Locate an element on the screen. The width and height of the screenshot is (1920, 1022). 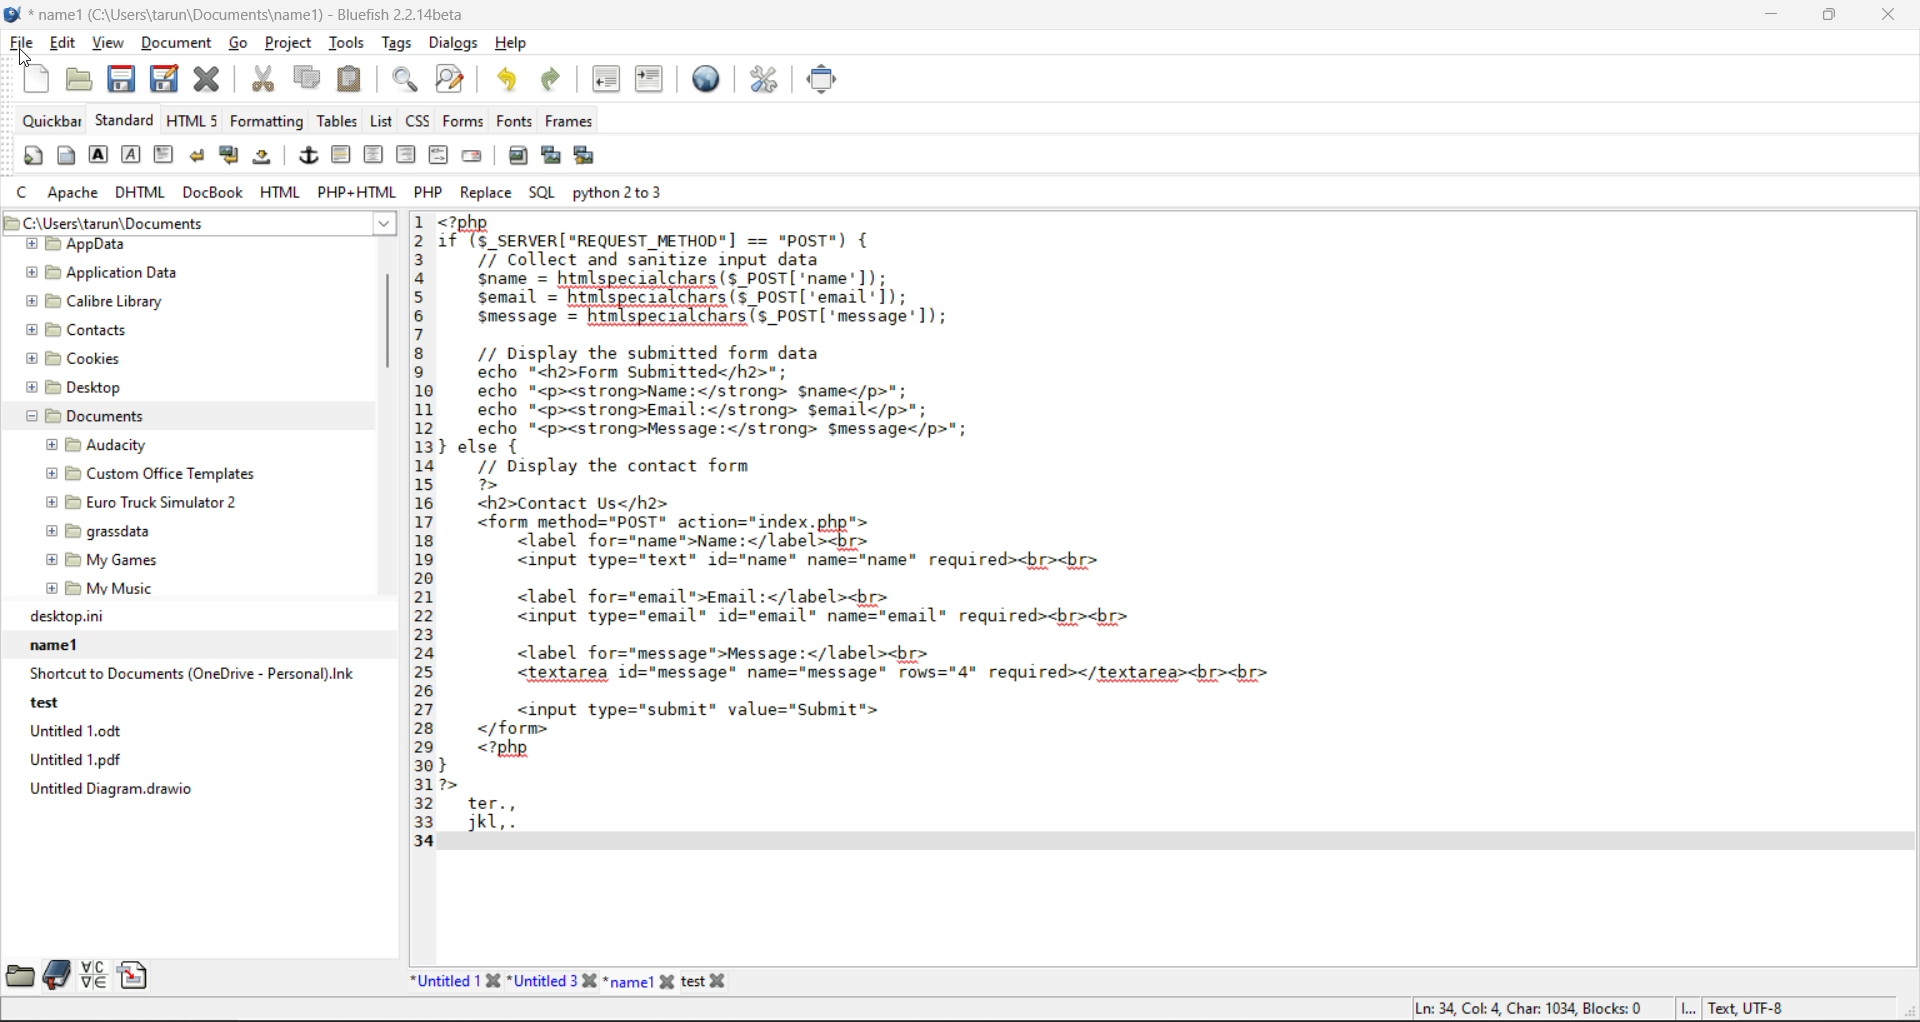
sql is located at coordinates (543, 193).